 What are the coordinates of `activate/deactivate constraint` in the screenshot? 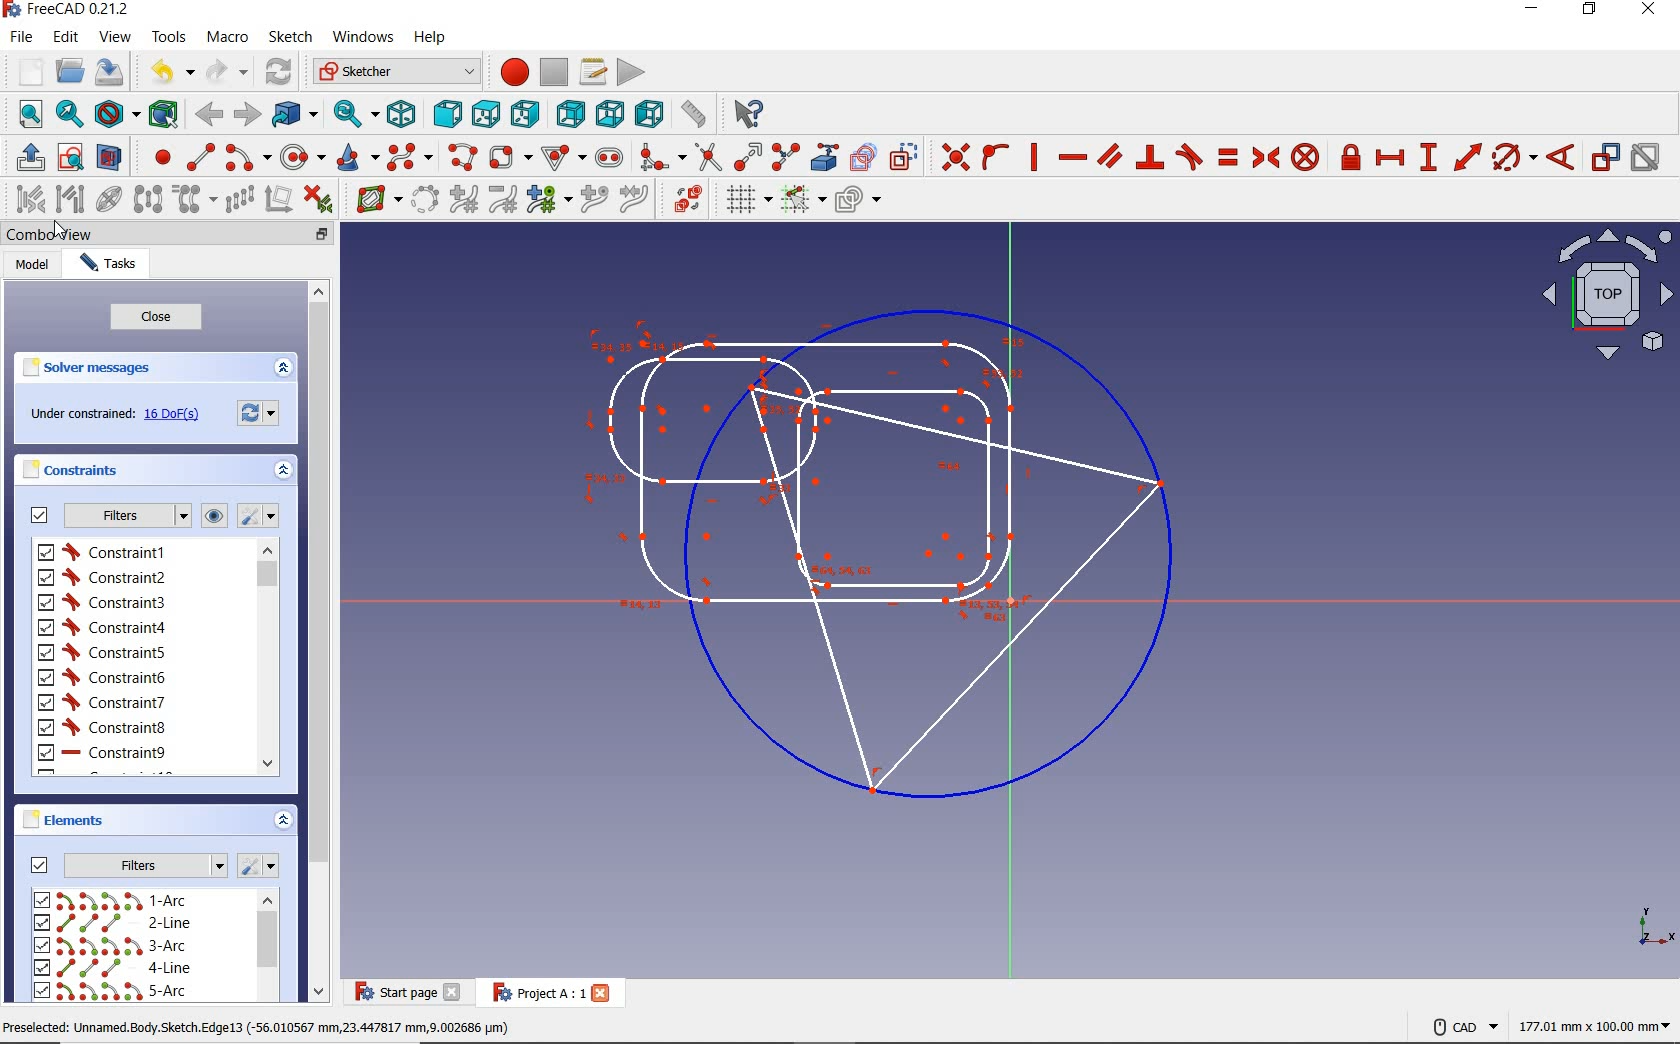 It's located at (1648, 161).